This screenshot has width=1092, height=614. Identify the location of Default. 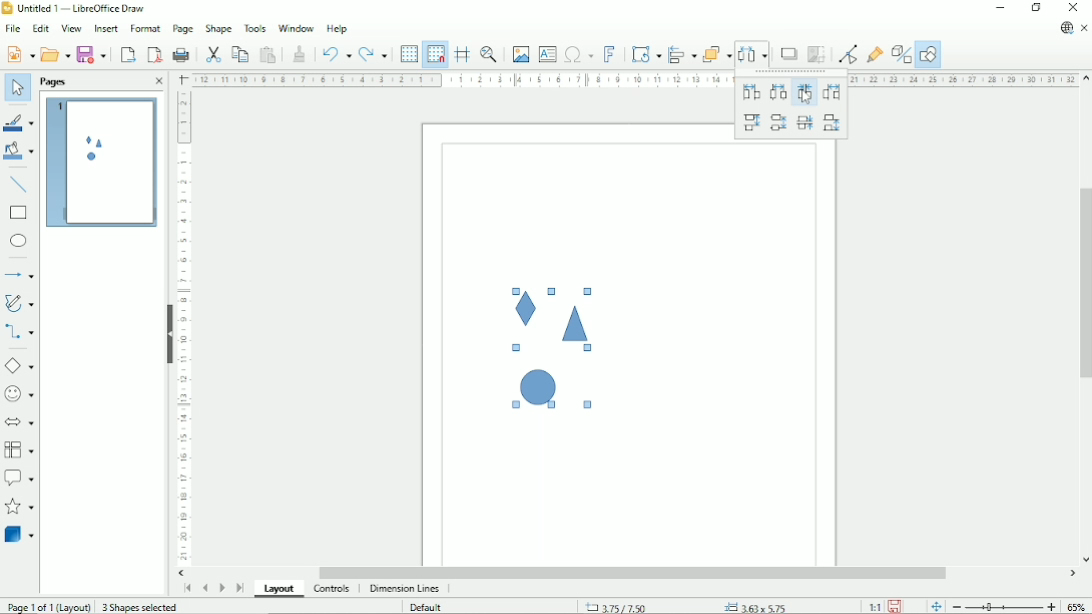
(425, 607).